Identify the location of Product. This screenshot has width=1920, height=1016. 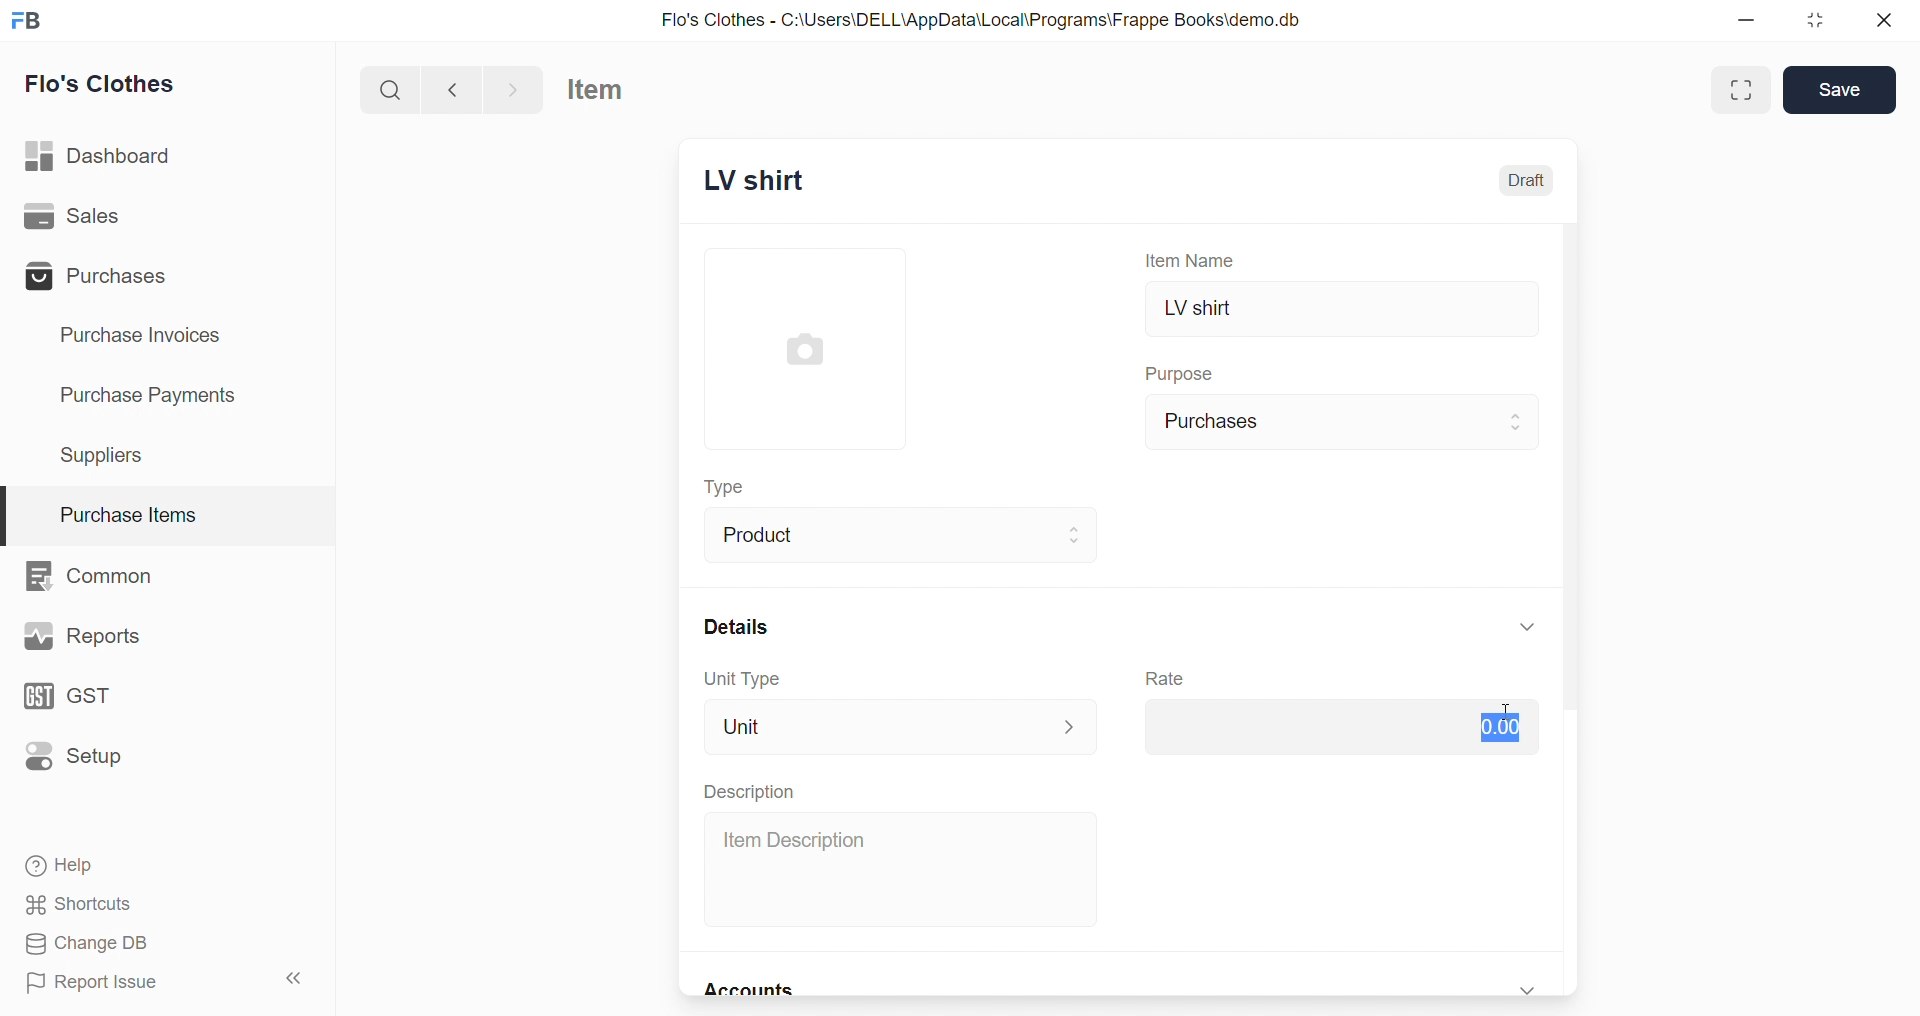
(905, 533).